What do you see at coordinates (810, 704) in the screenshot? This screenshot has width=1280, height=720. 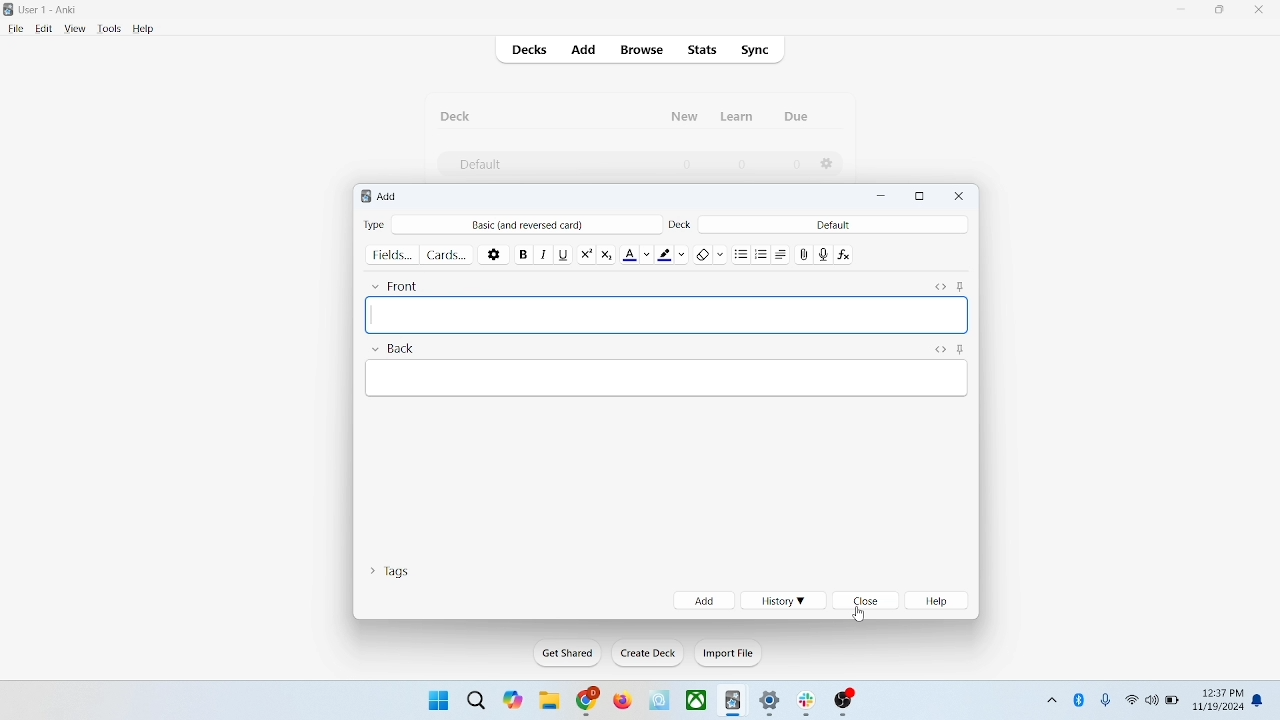 I see `icon` at bounding box center [810, 704].